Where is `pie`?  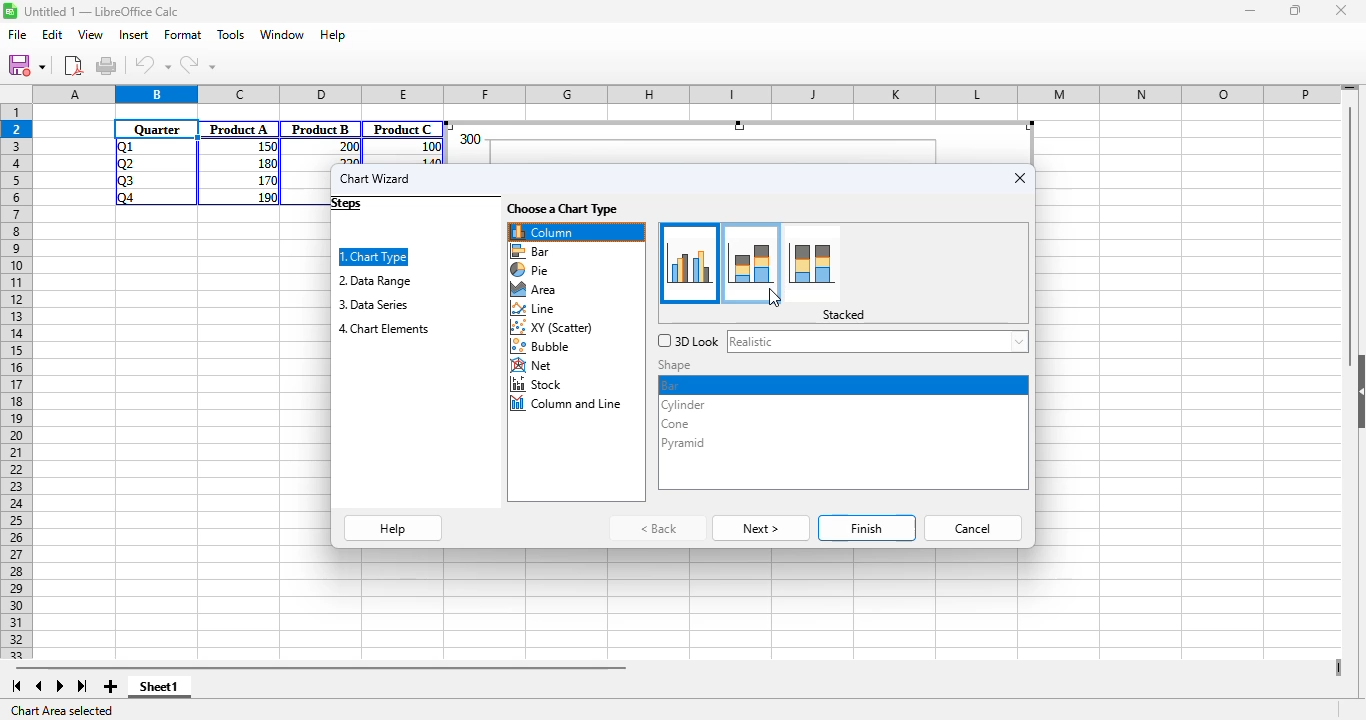 pie is located at coordinates (530, 270).